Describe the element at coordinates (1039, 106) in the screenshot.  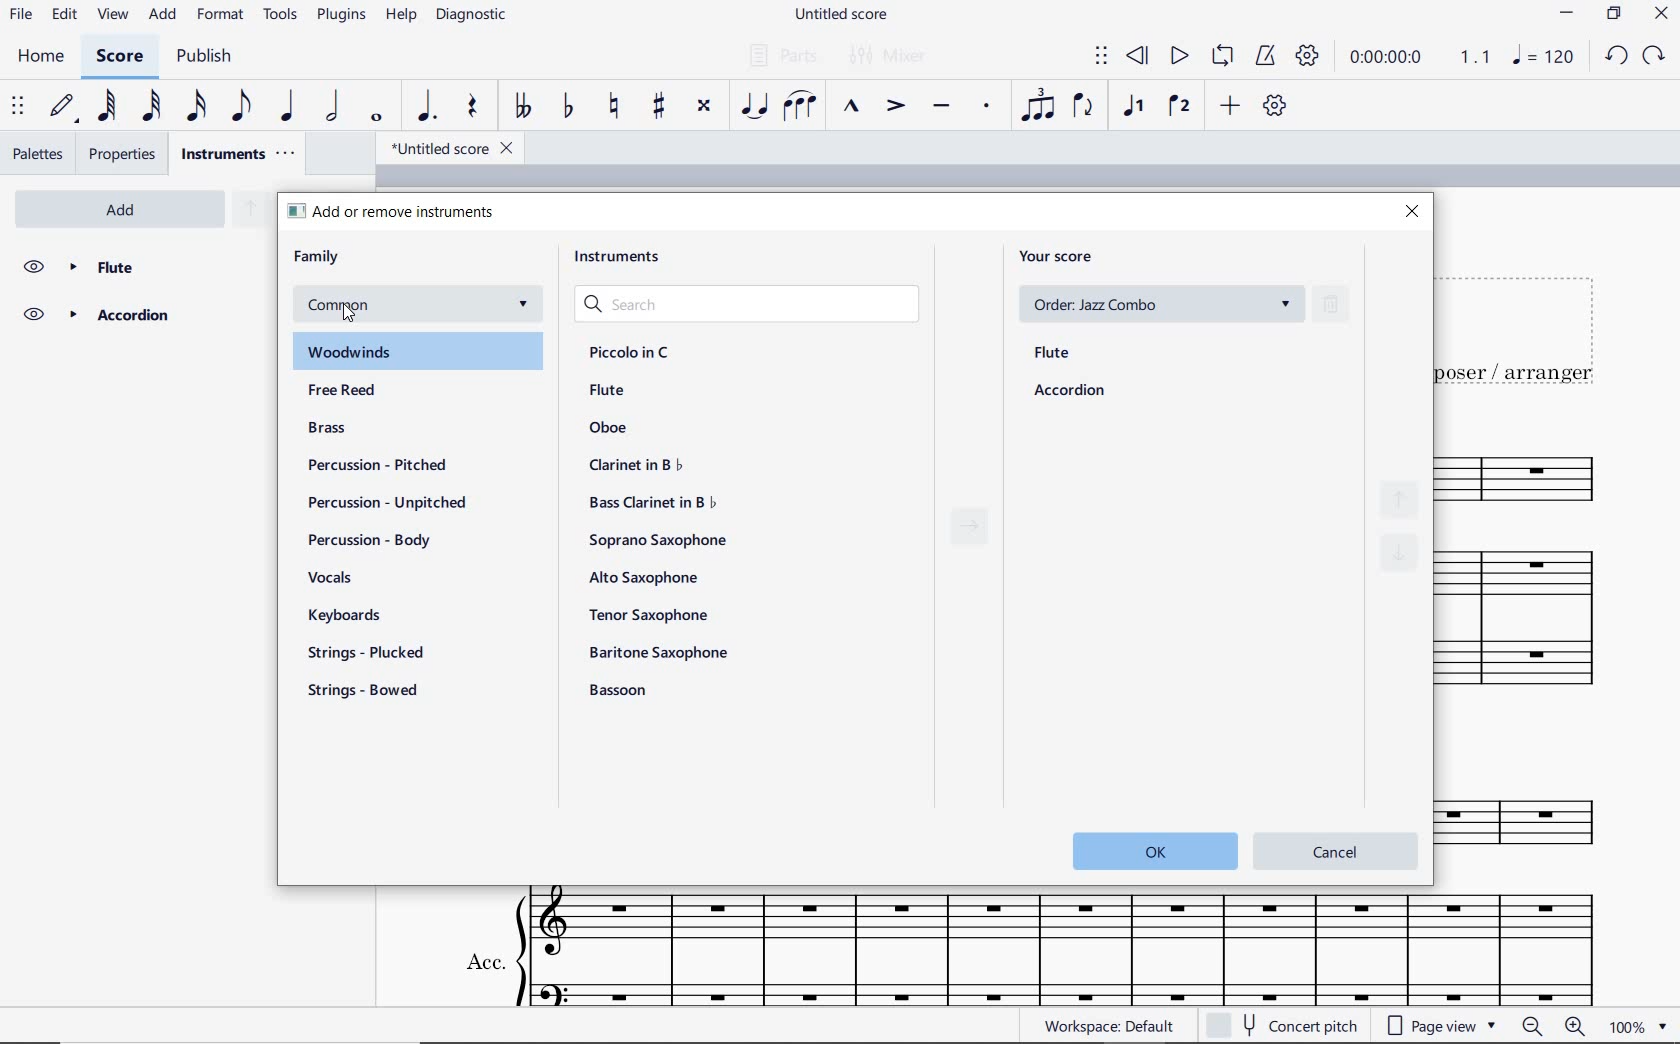
I see `tuplet` at that location.